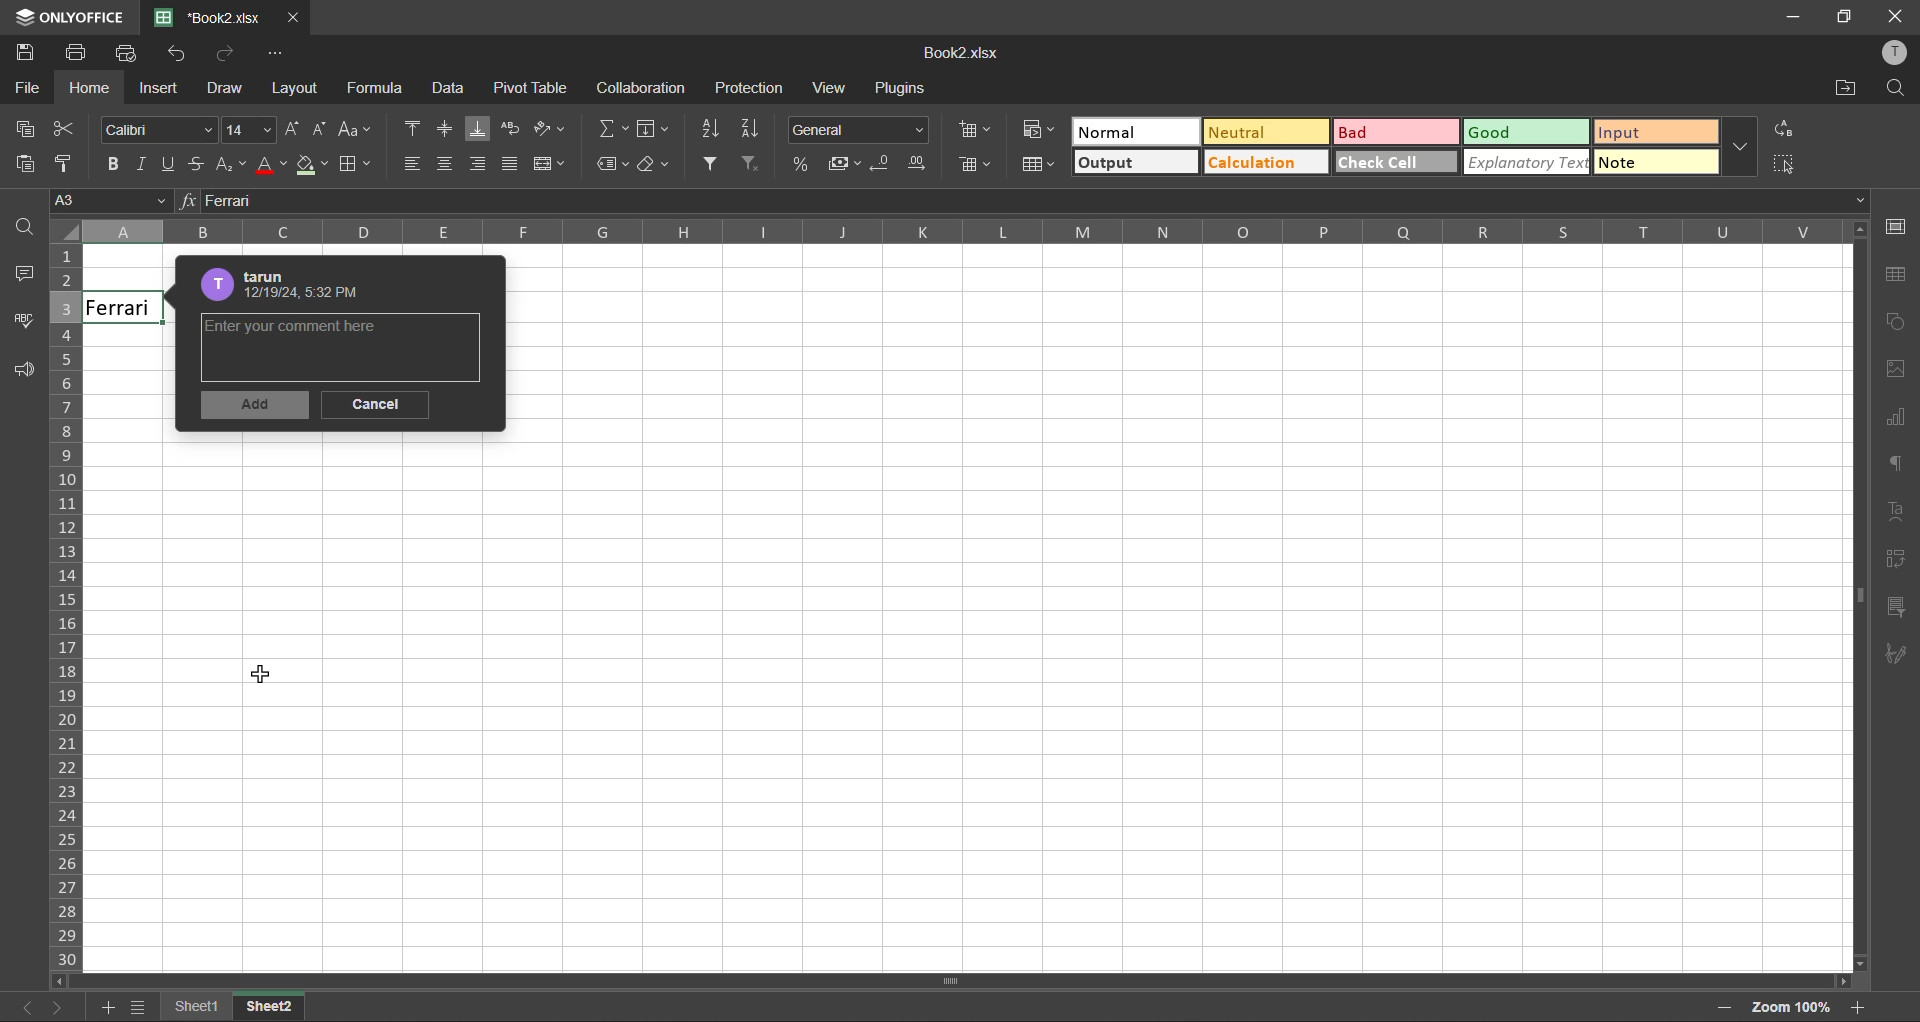 The width and height of the screenshot is (1920, 1022). I want to click on profile, so click(1898, 51).